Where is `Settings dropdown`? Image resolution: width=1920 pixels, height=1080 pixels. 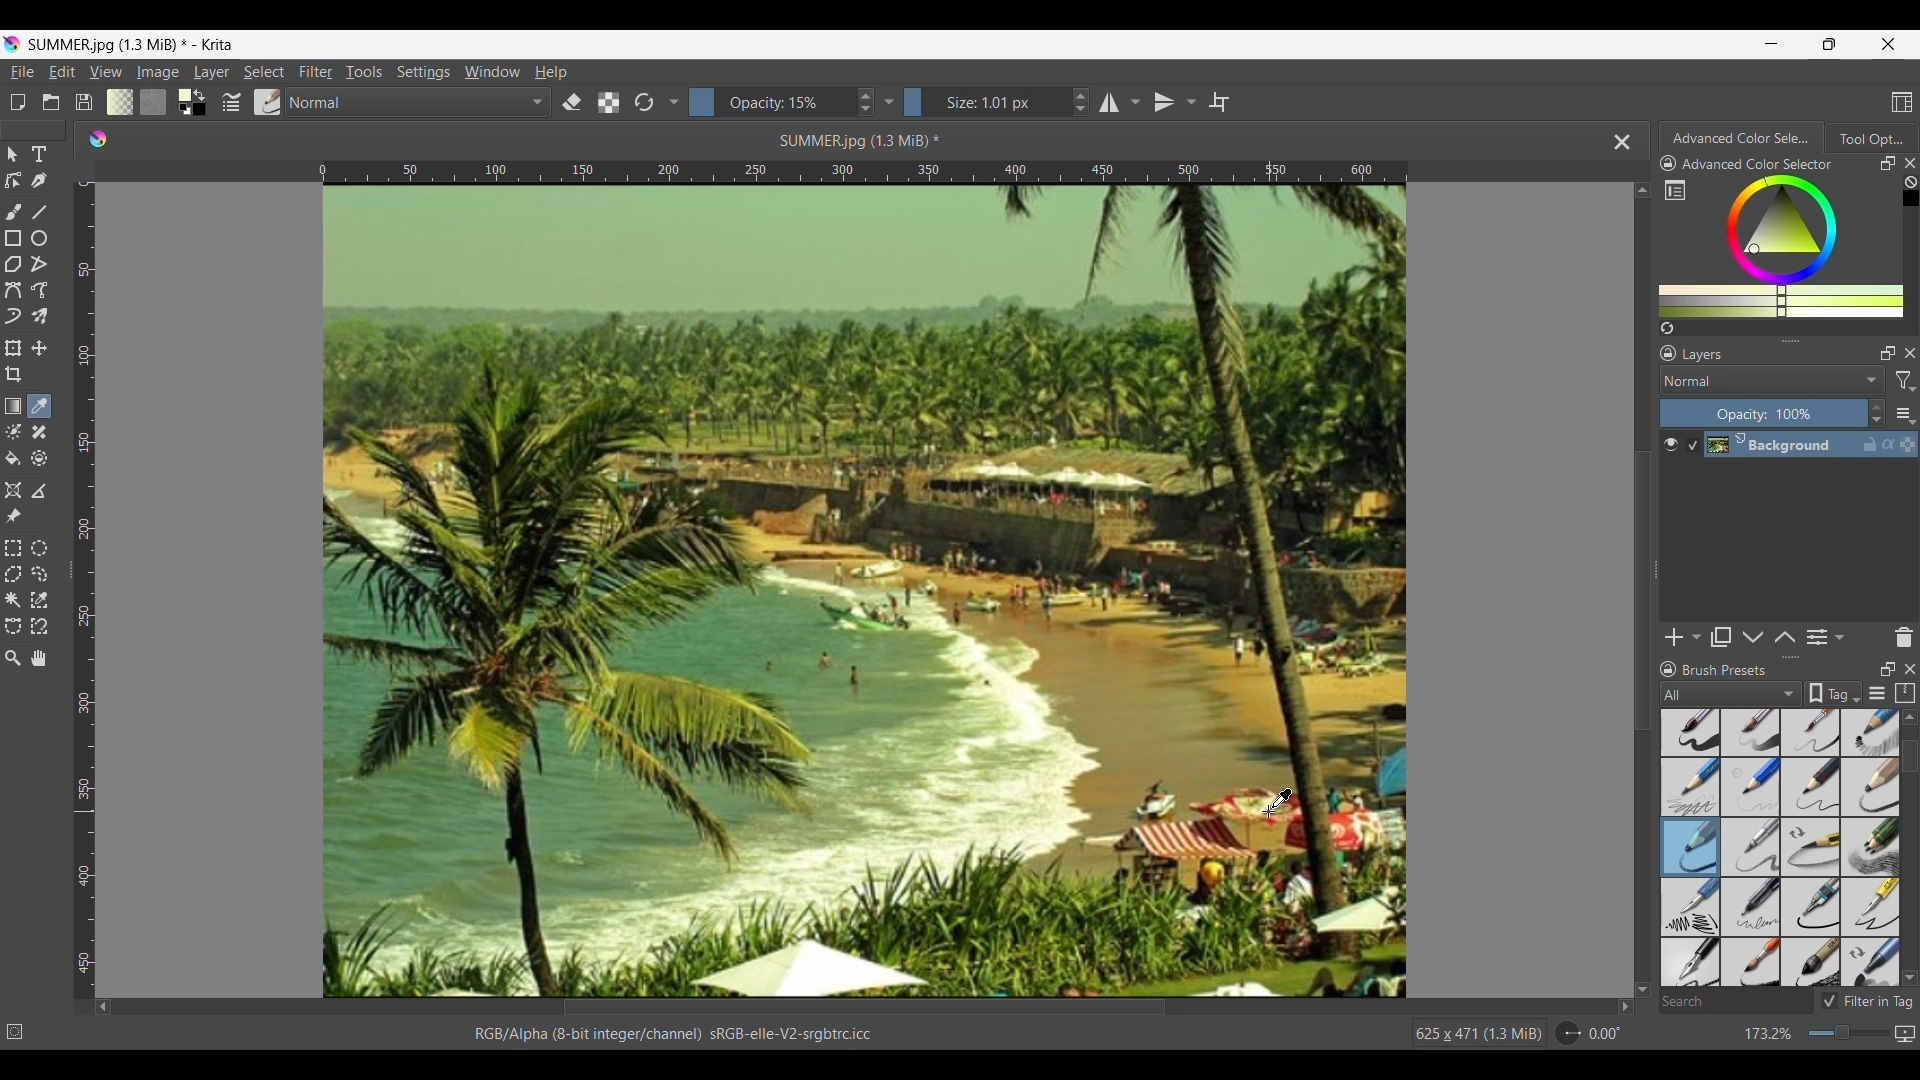
Settings dropdown is located at coordinates (889, 102).